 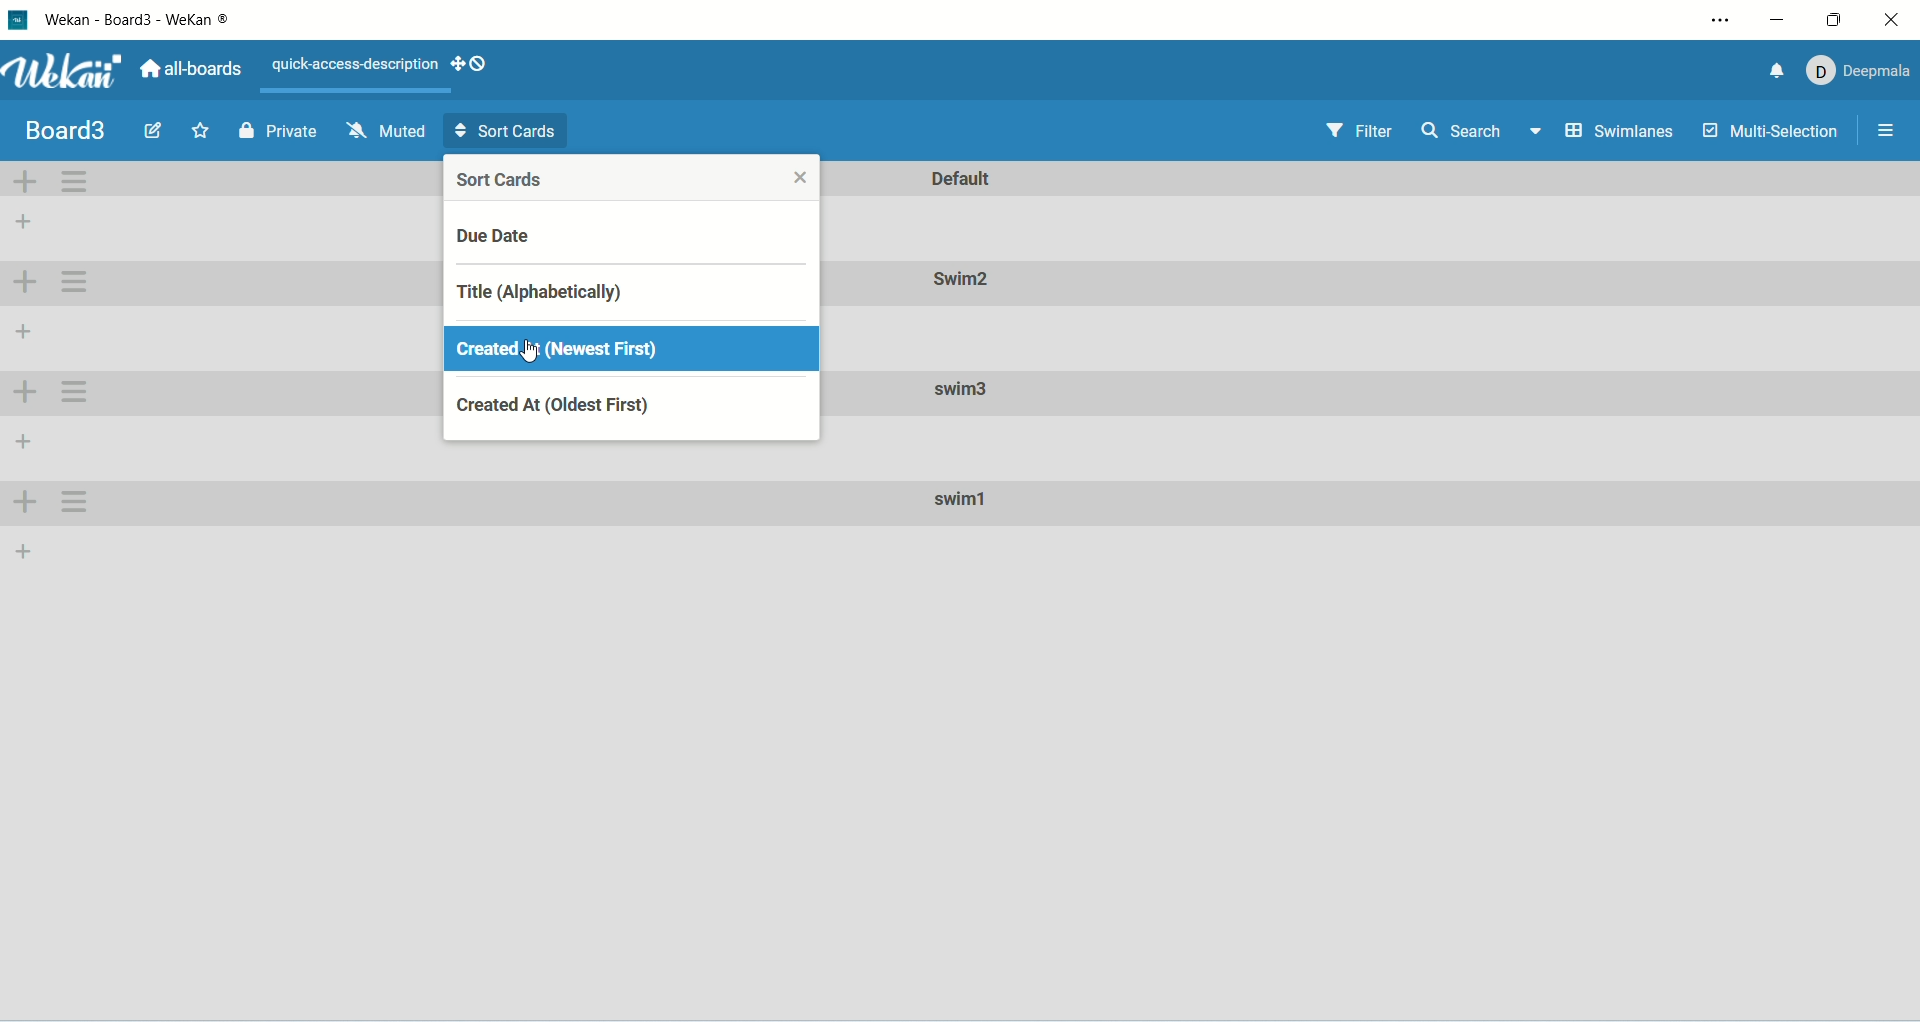 I want to click on title, so click(x=631, y=291).